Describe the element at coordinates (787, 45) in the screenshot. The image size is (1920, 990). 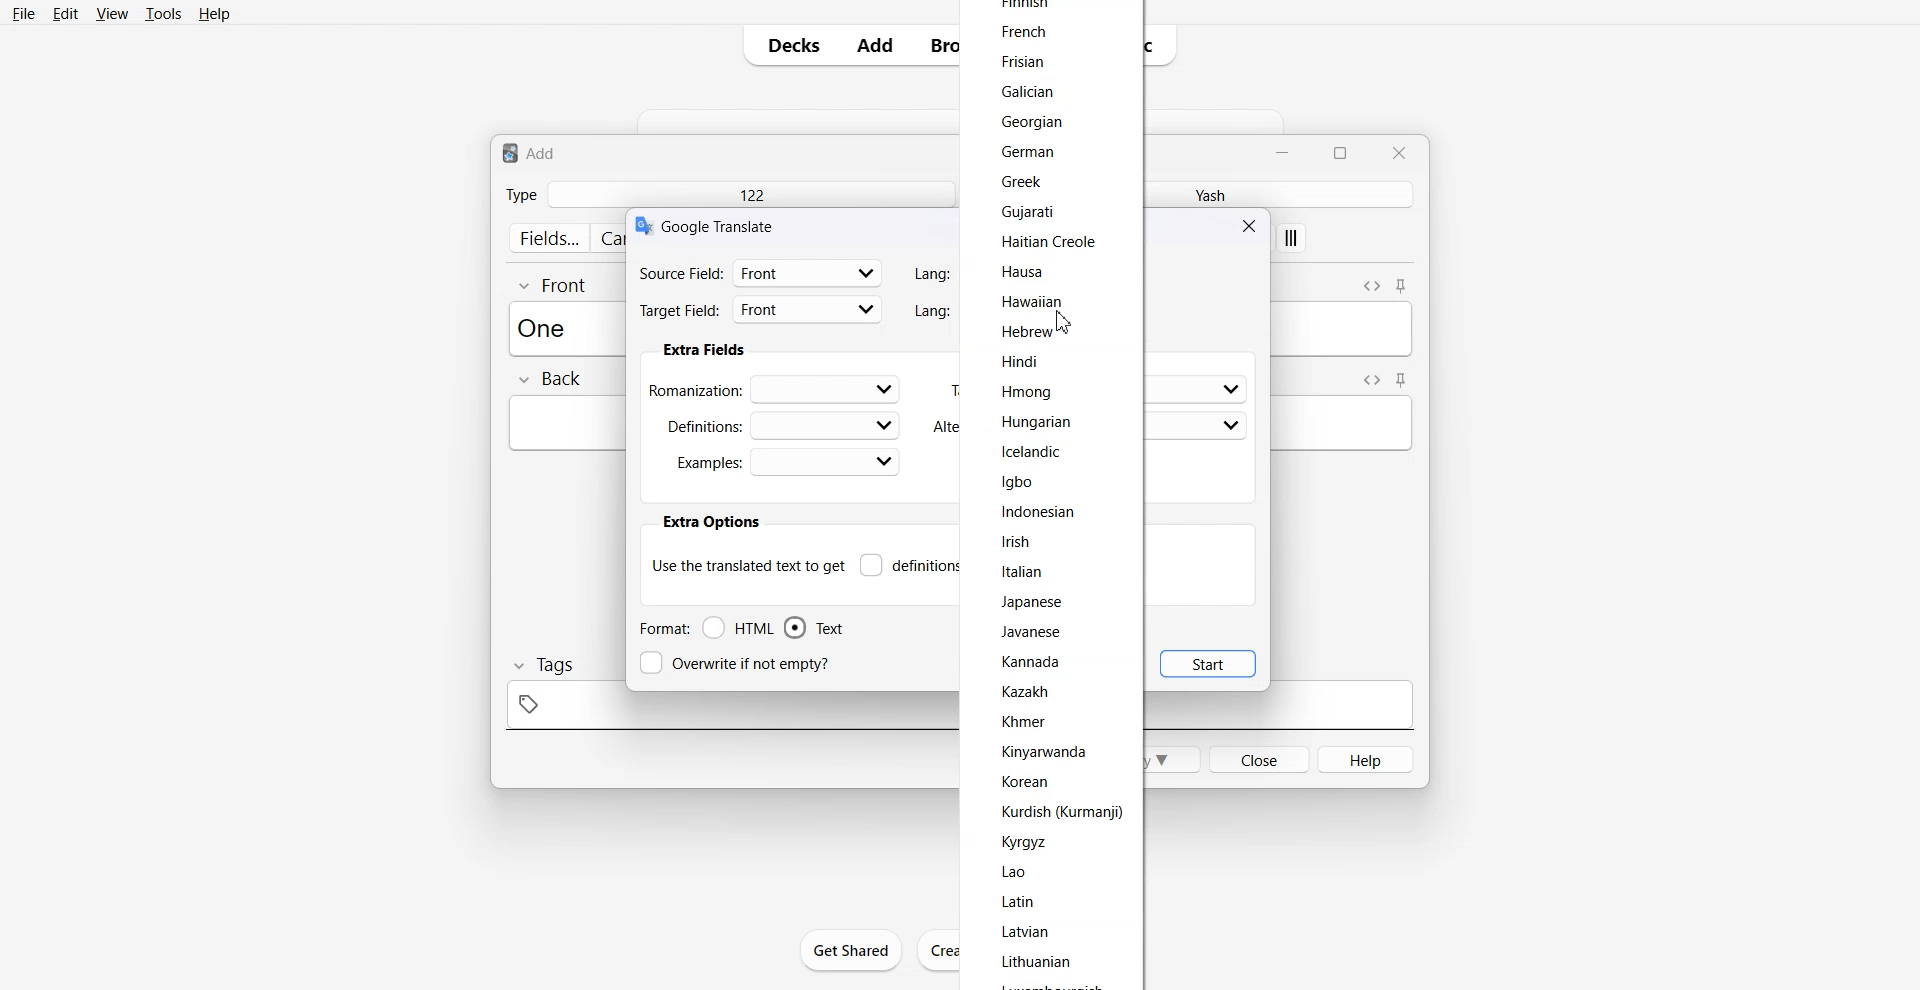
I see `Decks` at that location.